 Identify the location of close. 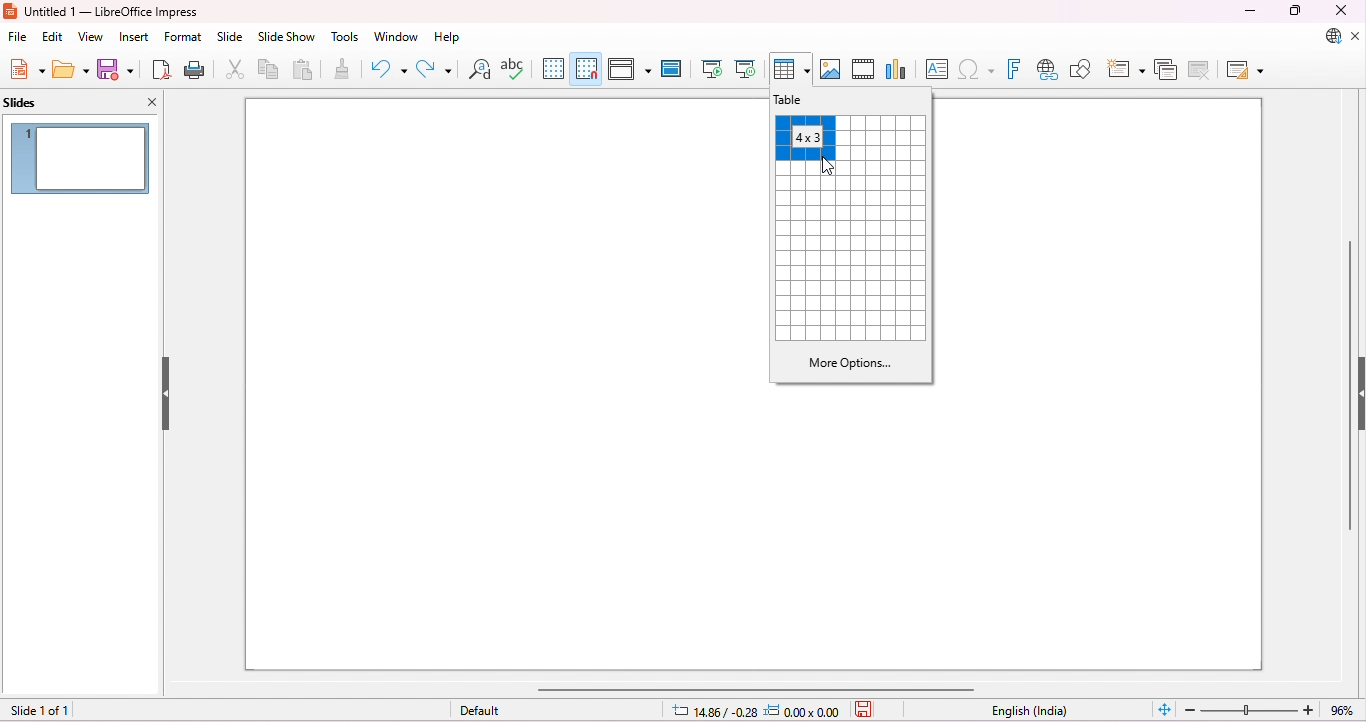
(1356, 37).